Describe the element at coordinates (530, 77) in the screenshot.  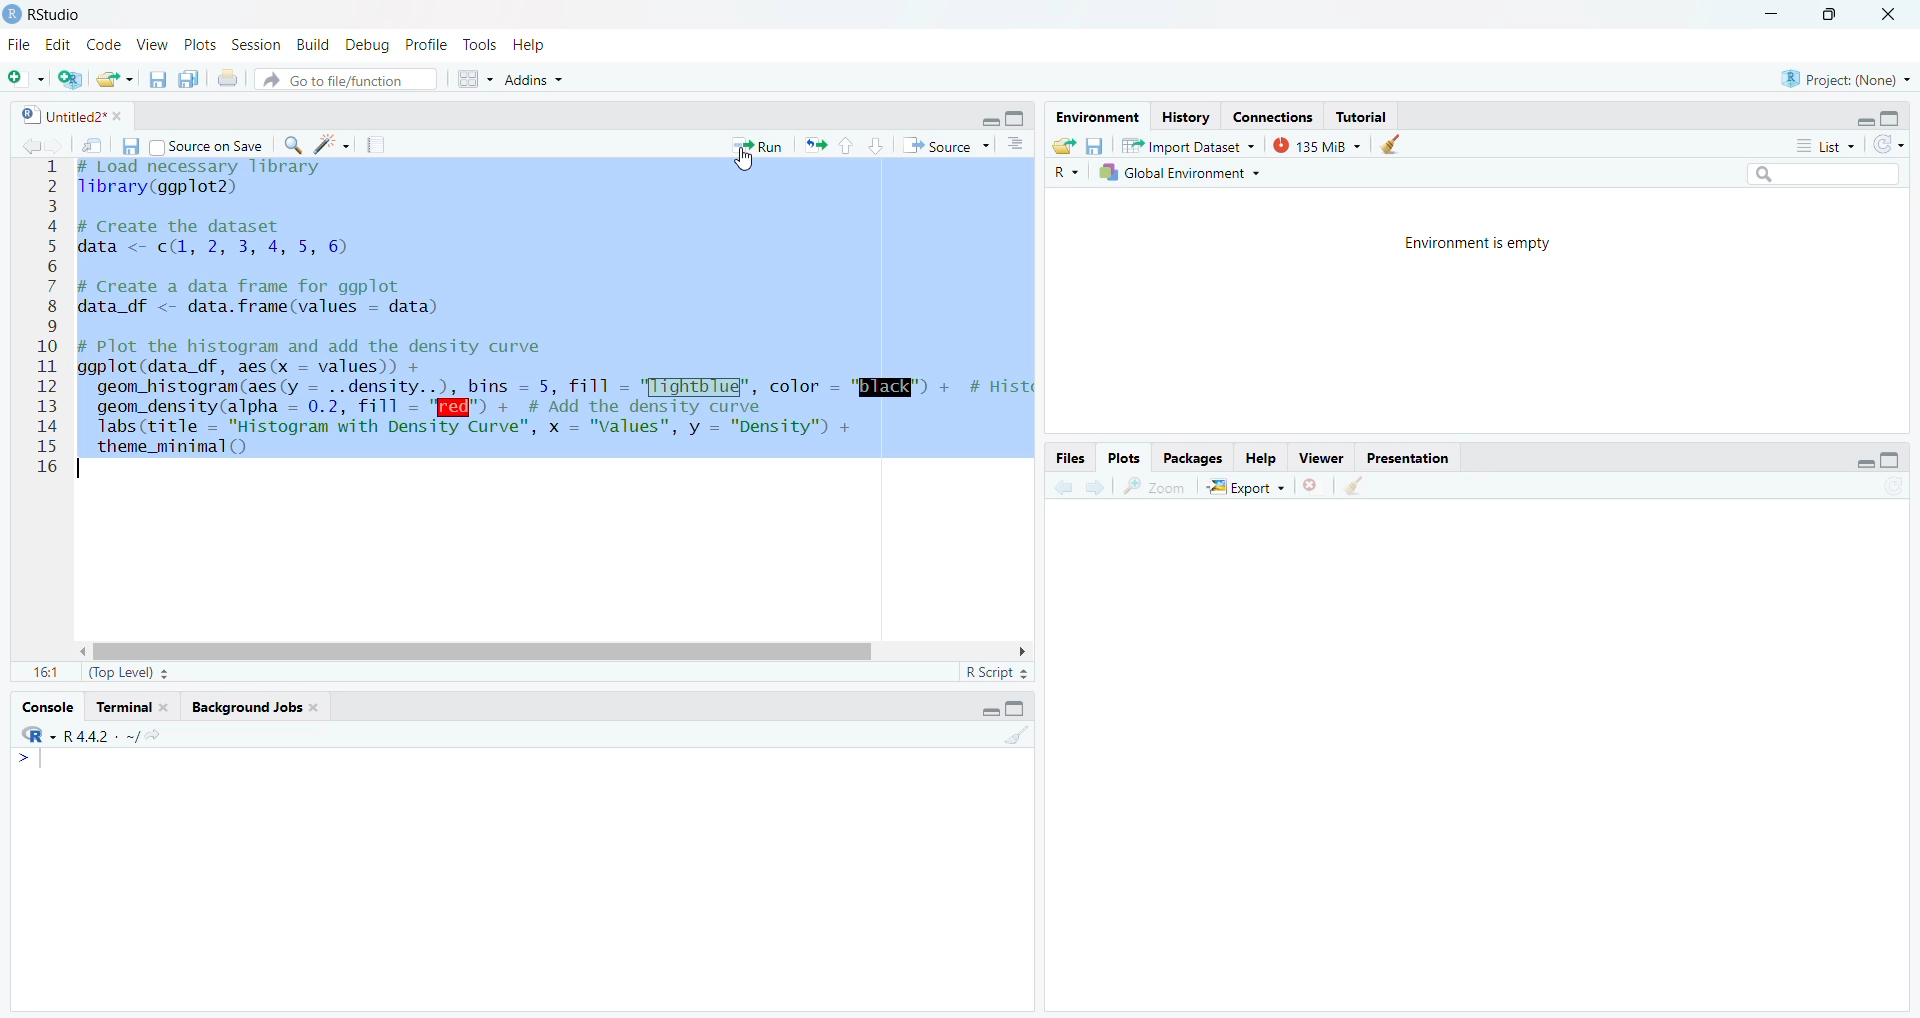
I see `Addins` at that location.